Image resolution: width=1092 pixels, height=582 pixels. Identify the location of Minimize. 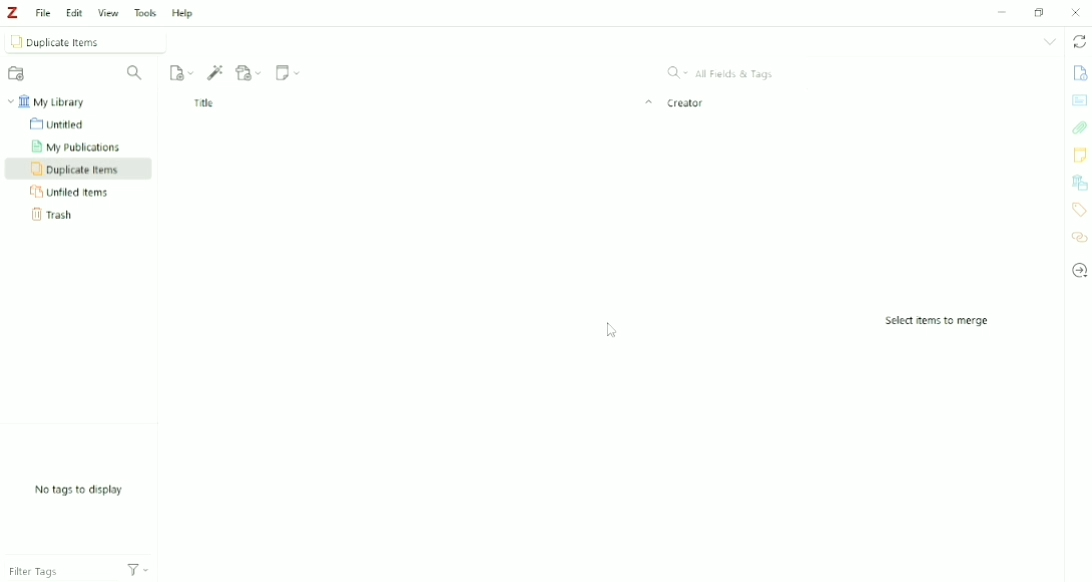
(1001, 12).